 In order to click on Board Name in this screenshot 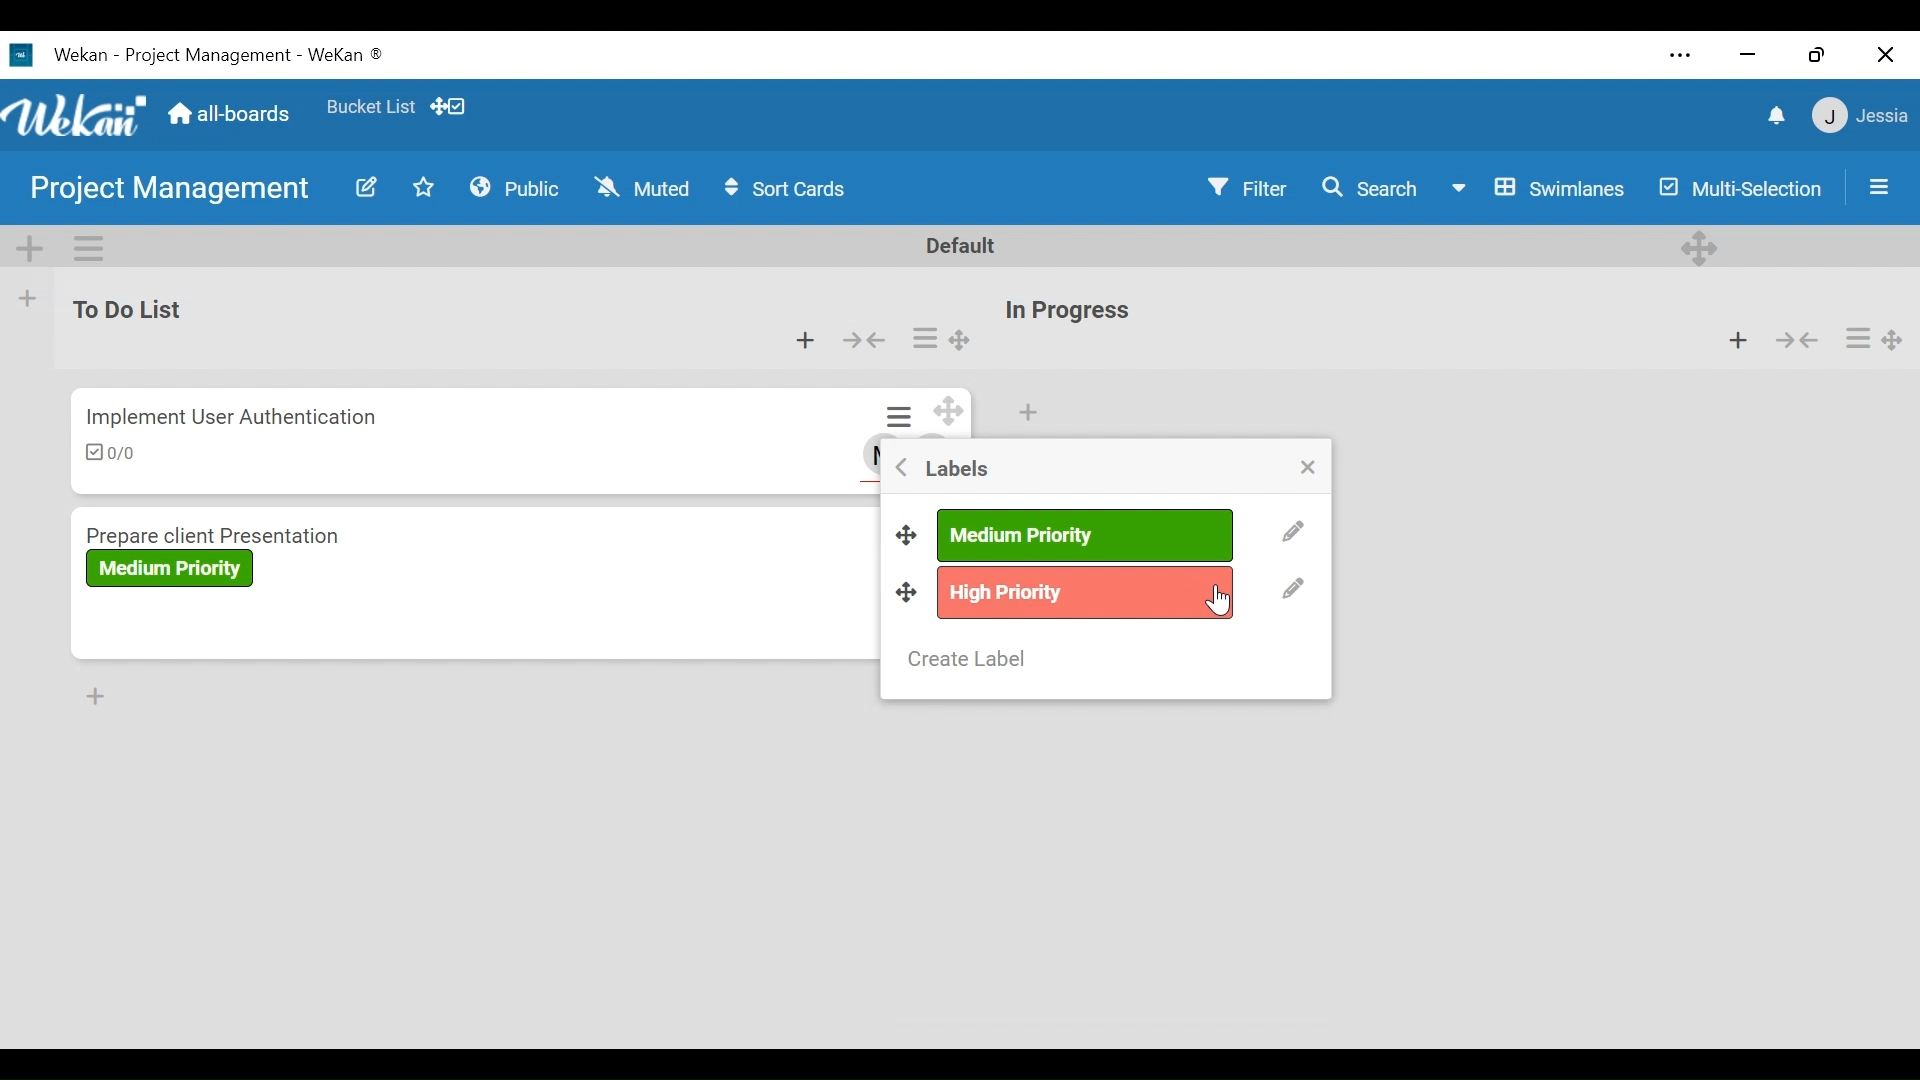, I will do `click(173, 191)`.